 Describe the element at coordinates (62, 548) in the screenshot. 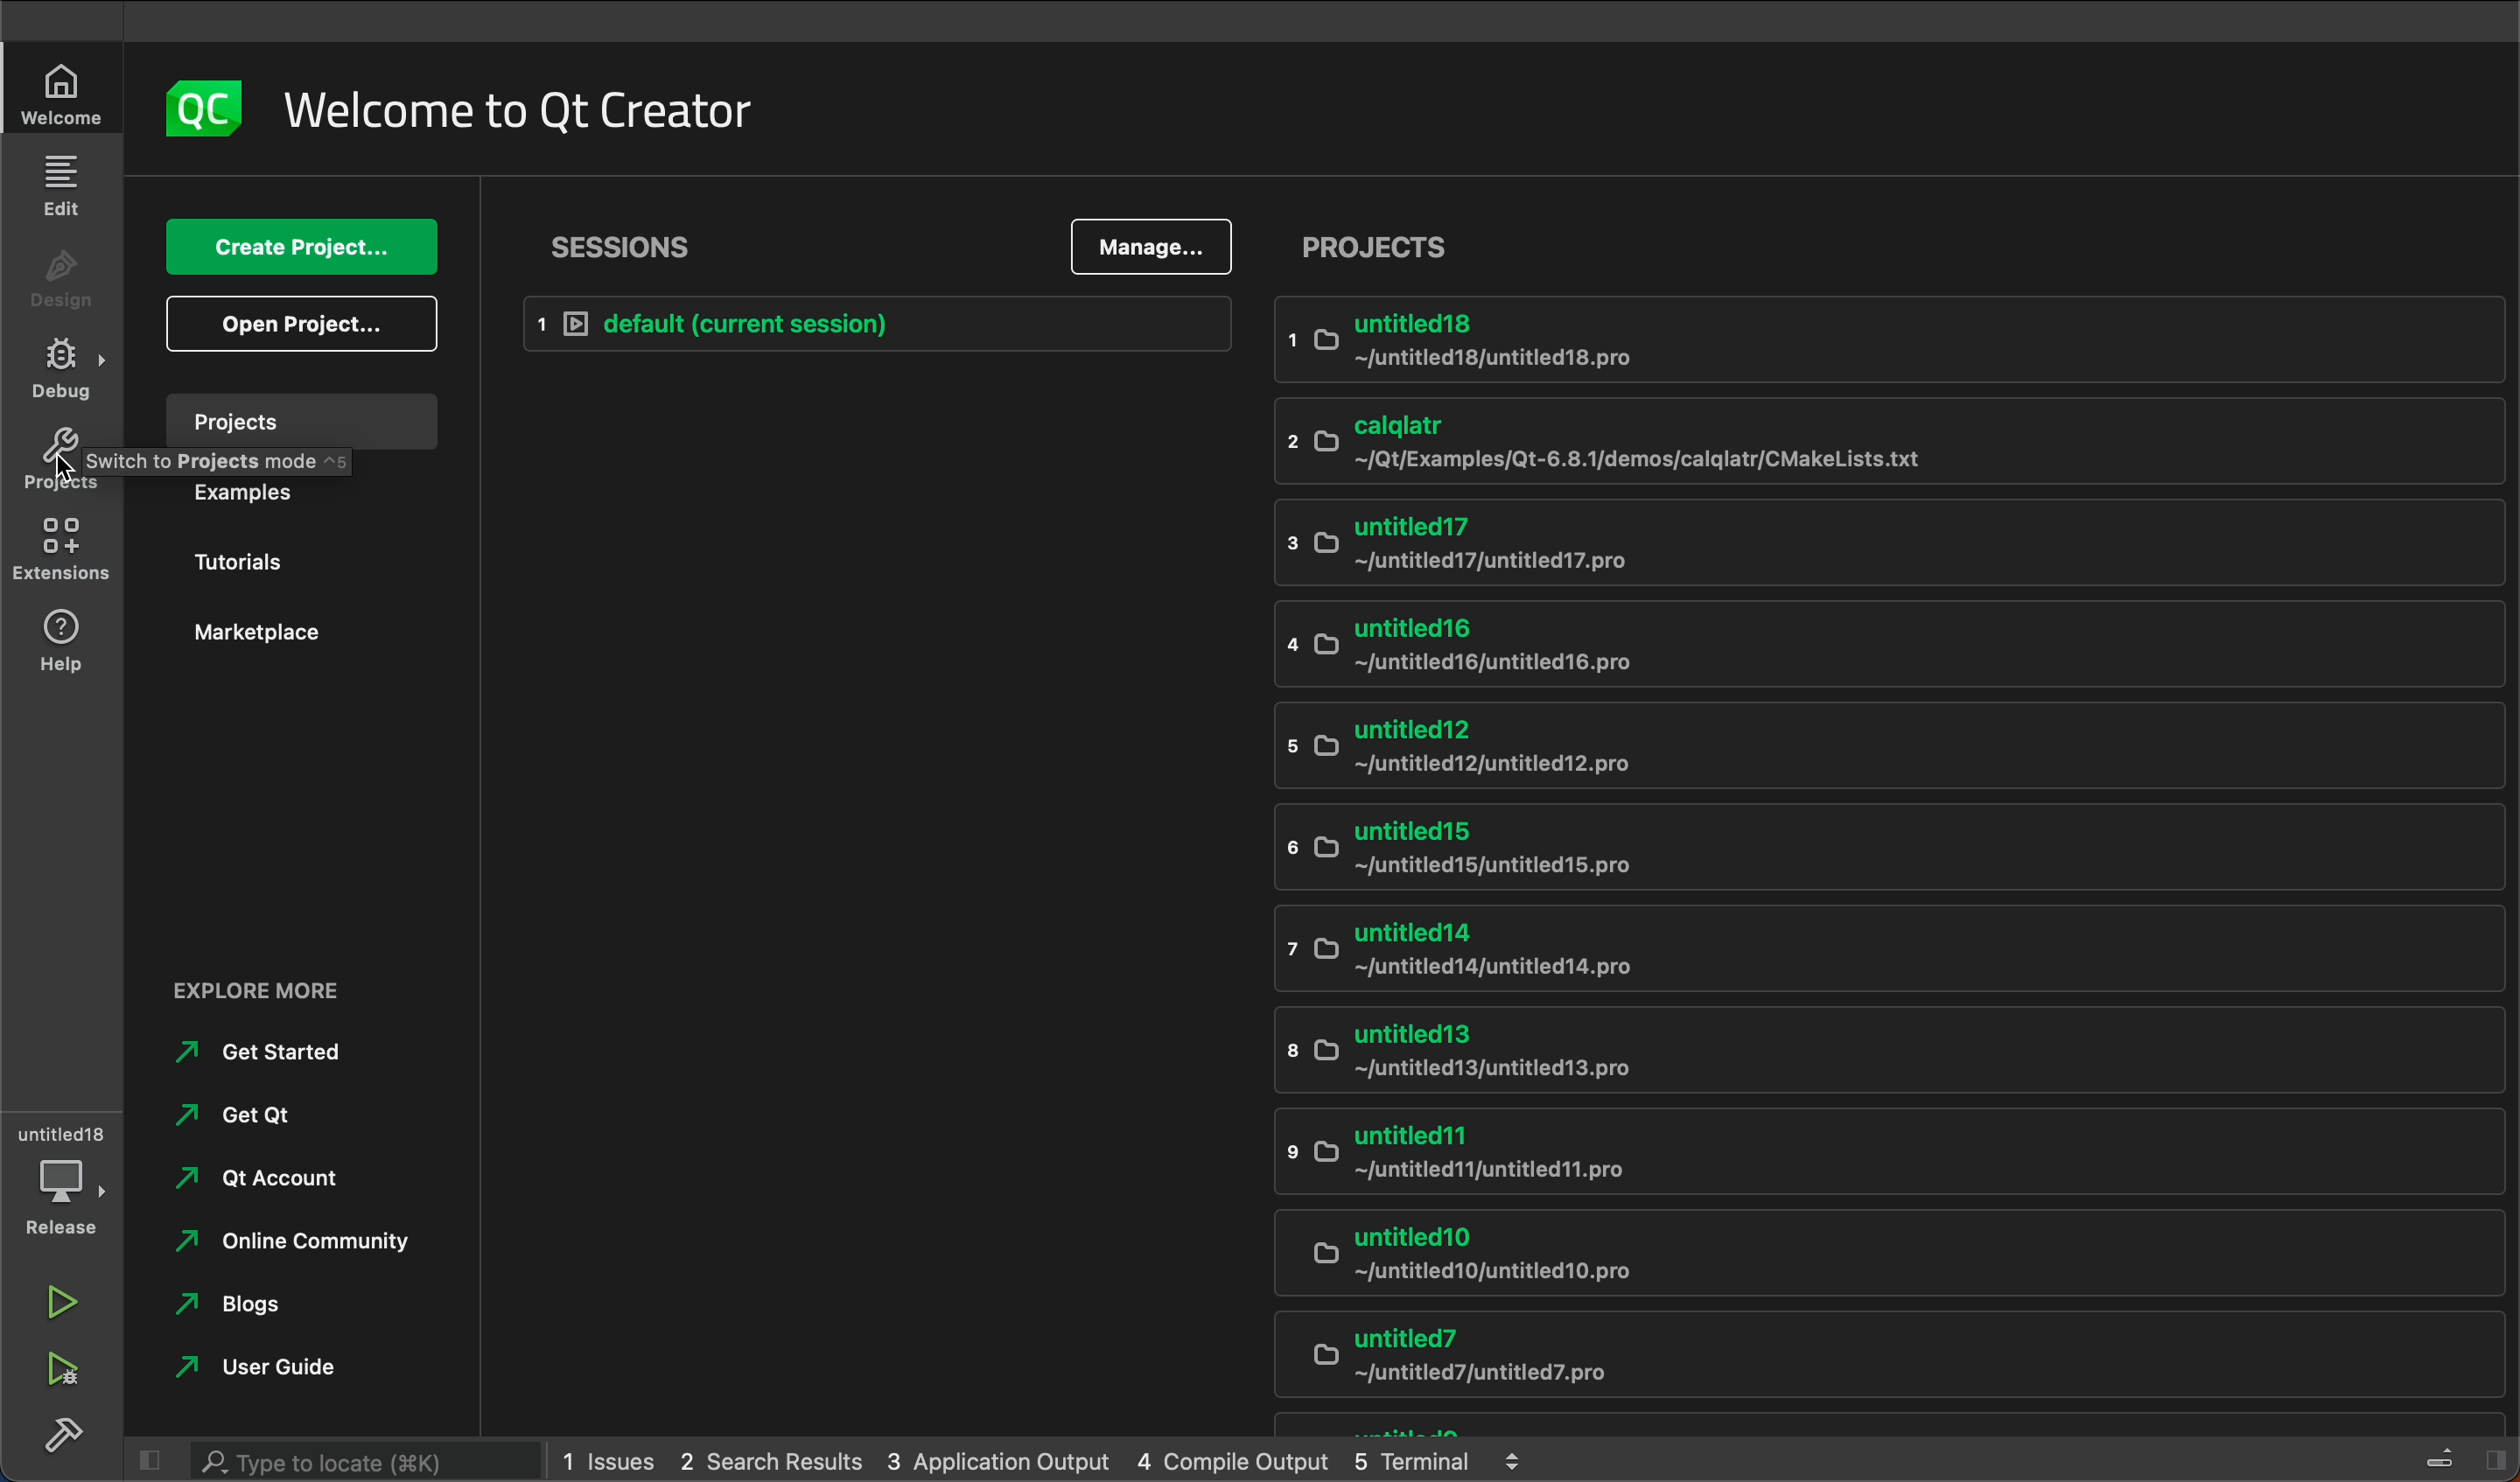

I see `extensions` at that location.